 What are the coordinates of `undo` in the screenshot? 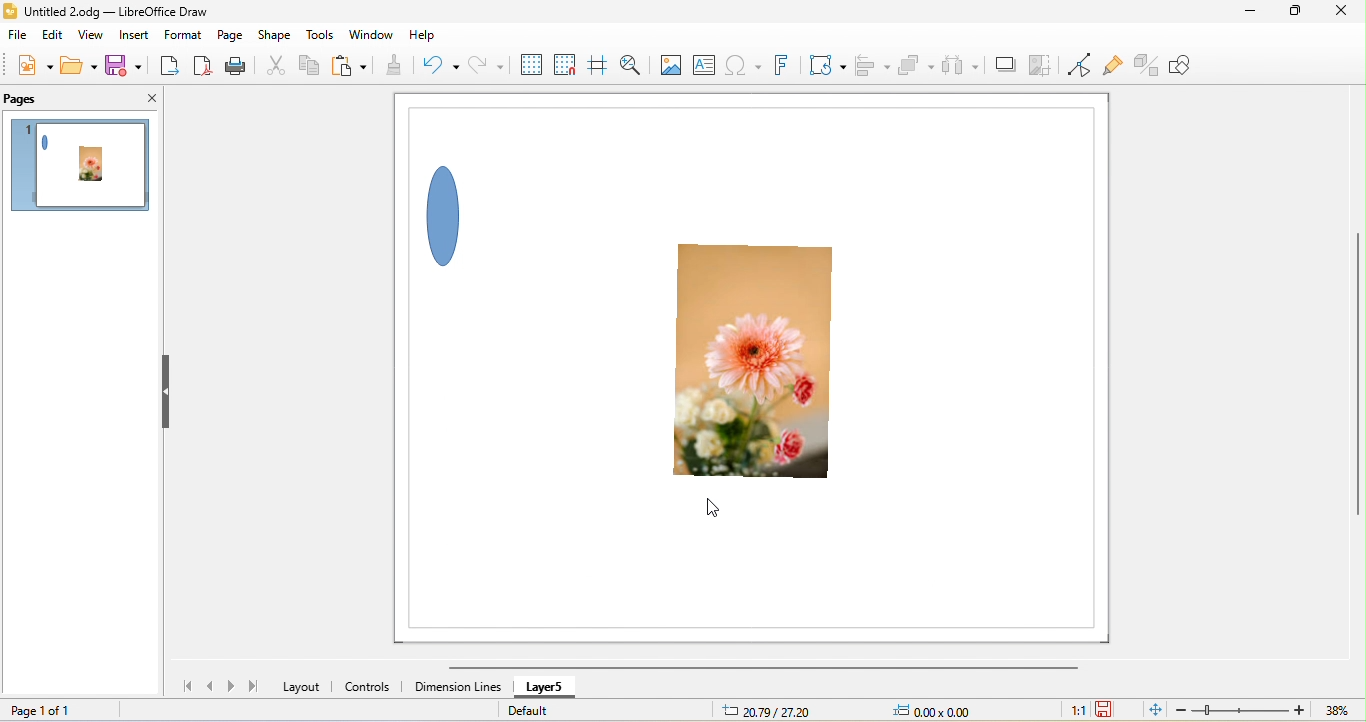 It's located at (435, 65).